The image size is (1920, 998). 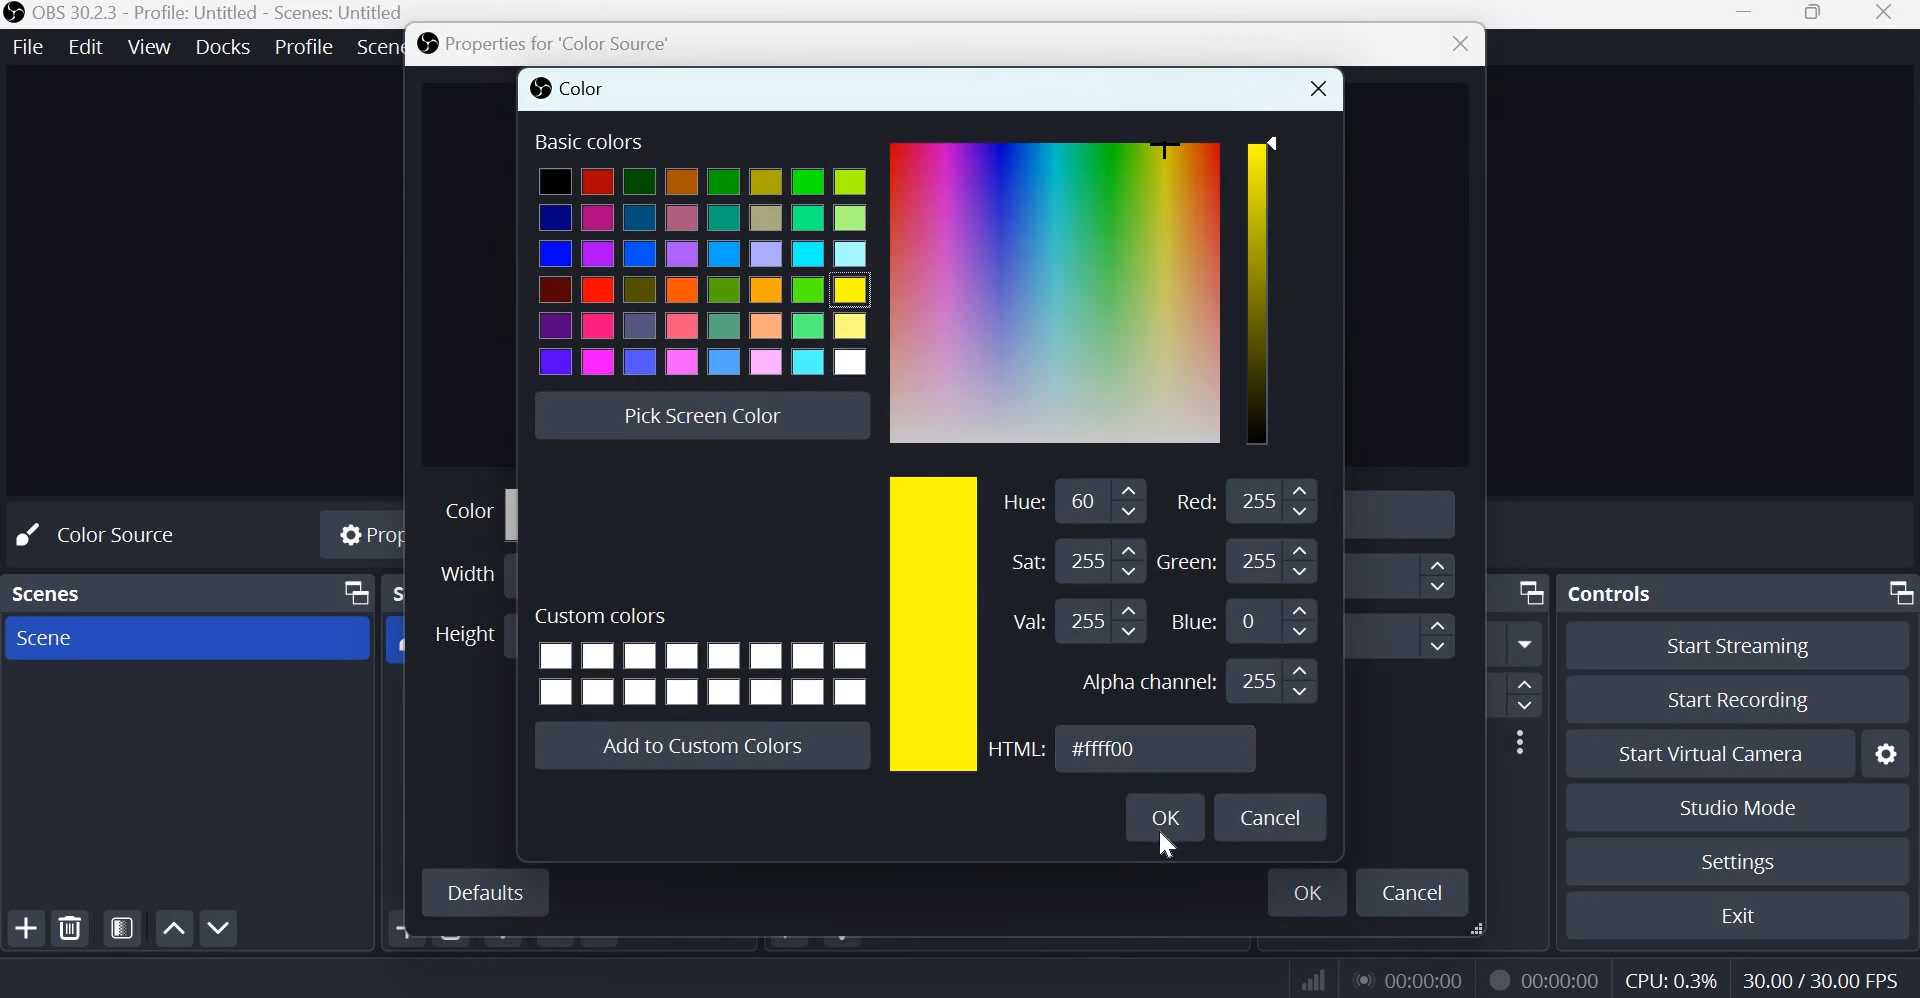 I want to click on cancel, so click(x=1415, y=891).